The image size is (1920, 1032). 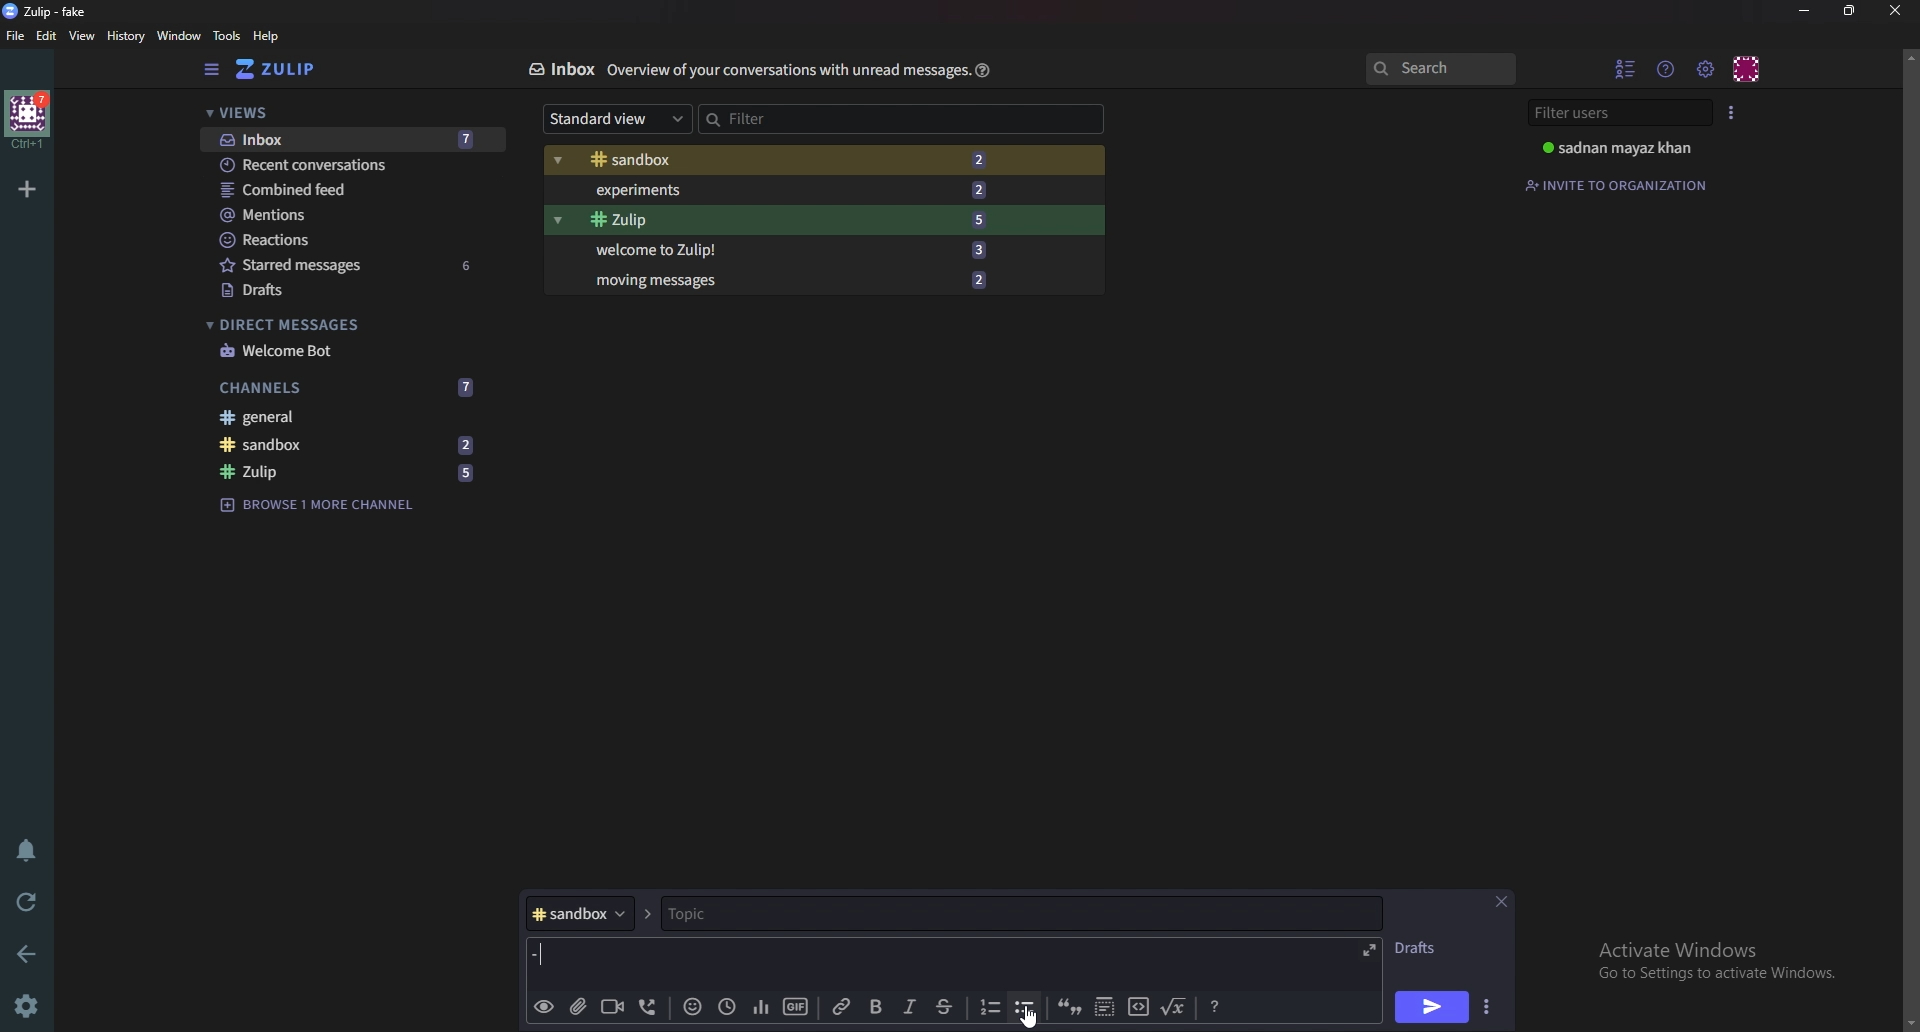 What do you see at coordinates (1489, 1007) in the screenshot?
I see `Send options` at bounding box center [1489, 1007].